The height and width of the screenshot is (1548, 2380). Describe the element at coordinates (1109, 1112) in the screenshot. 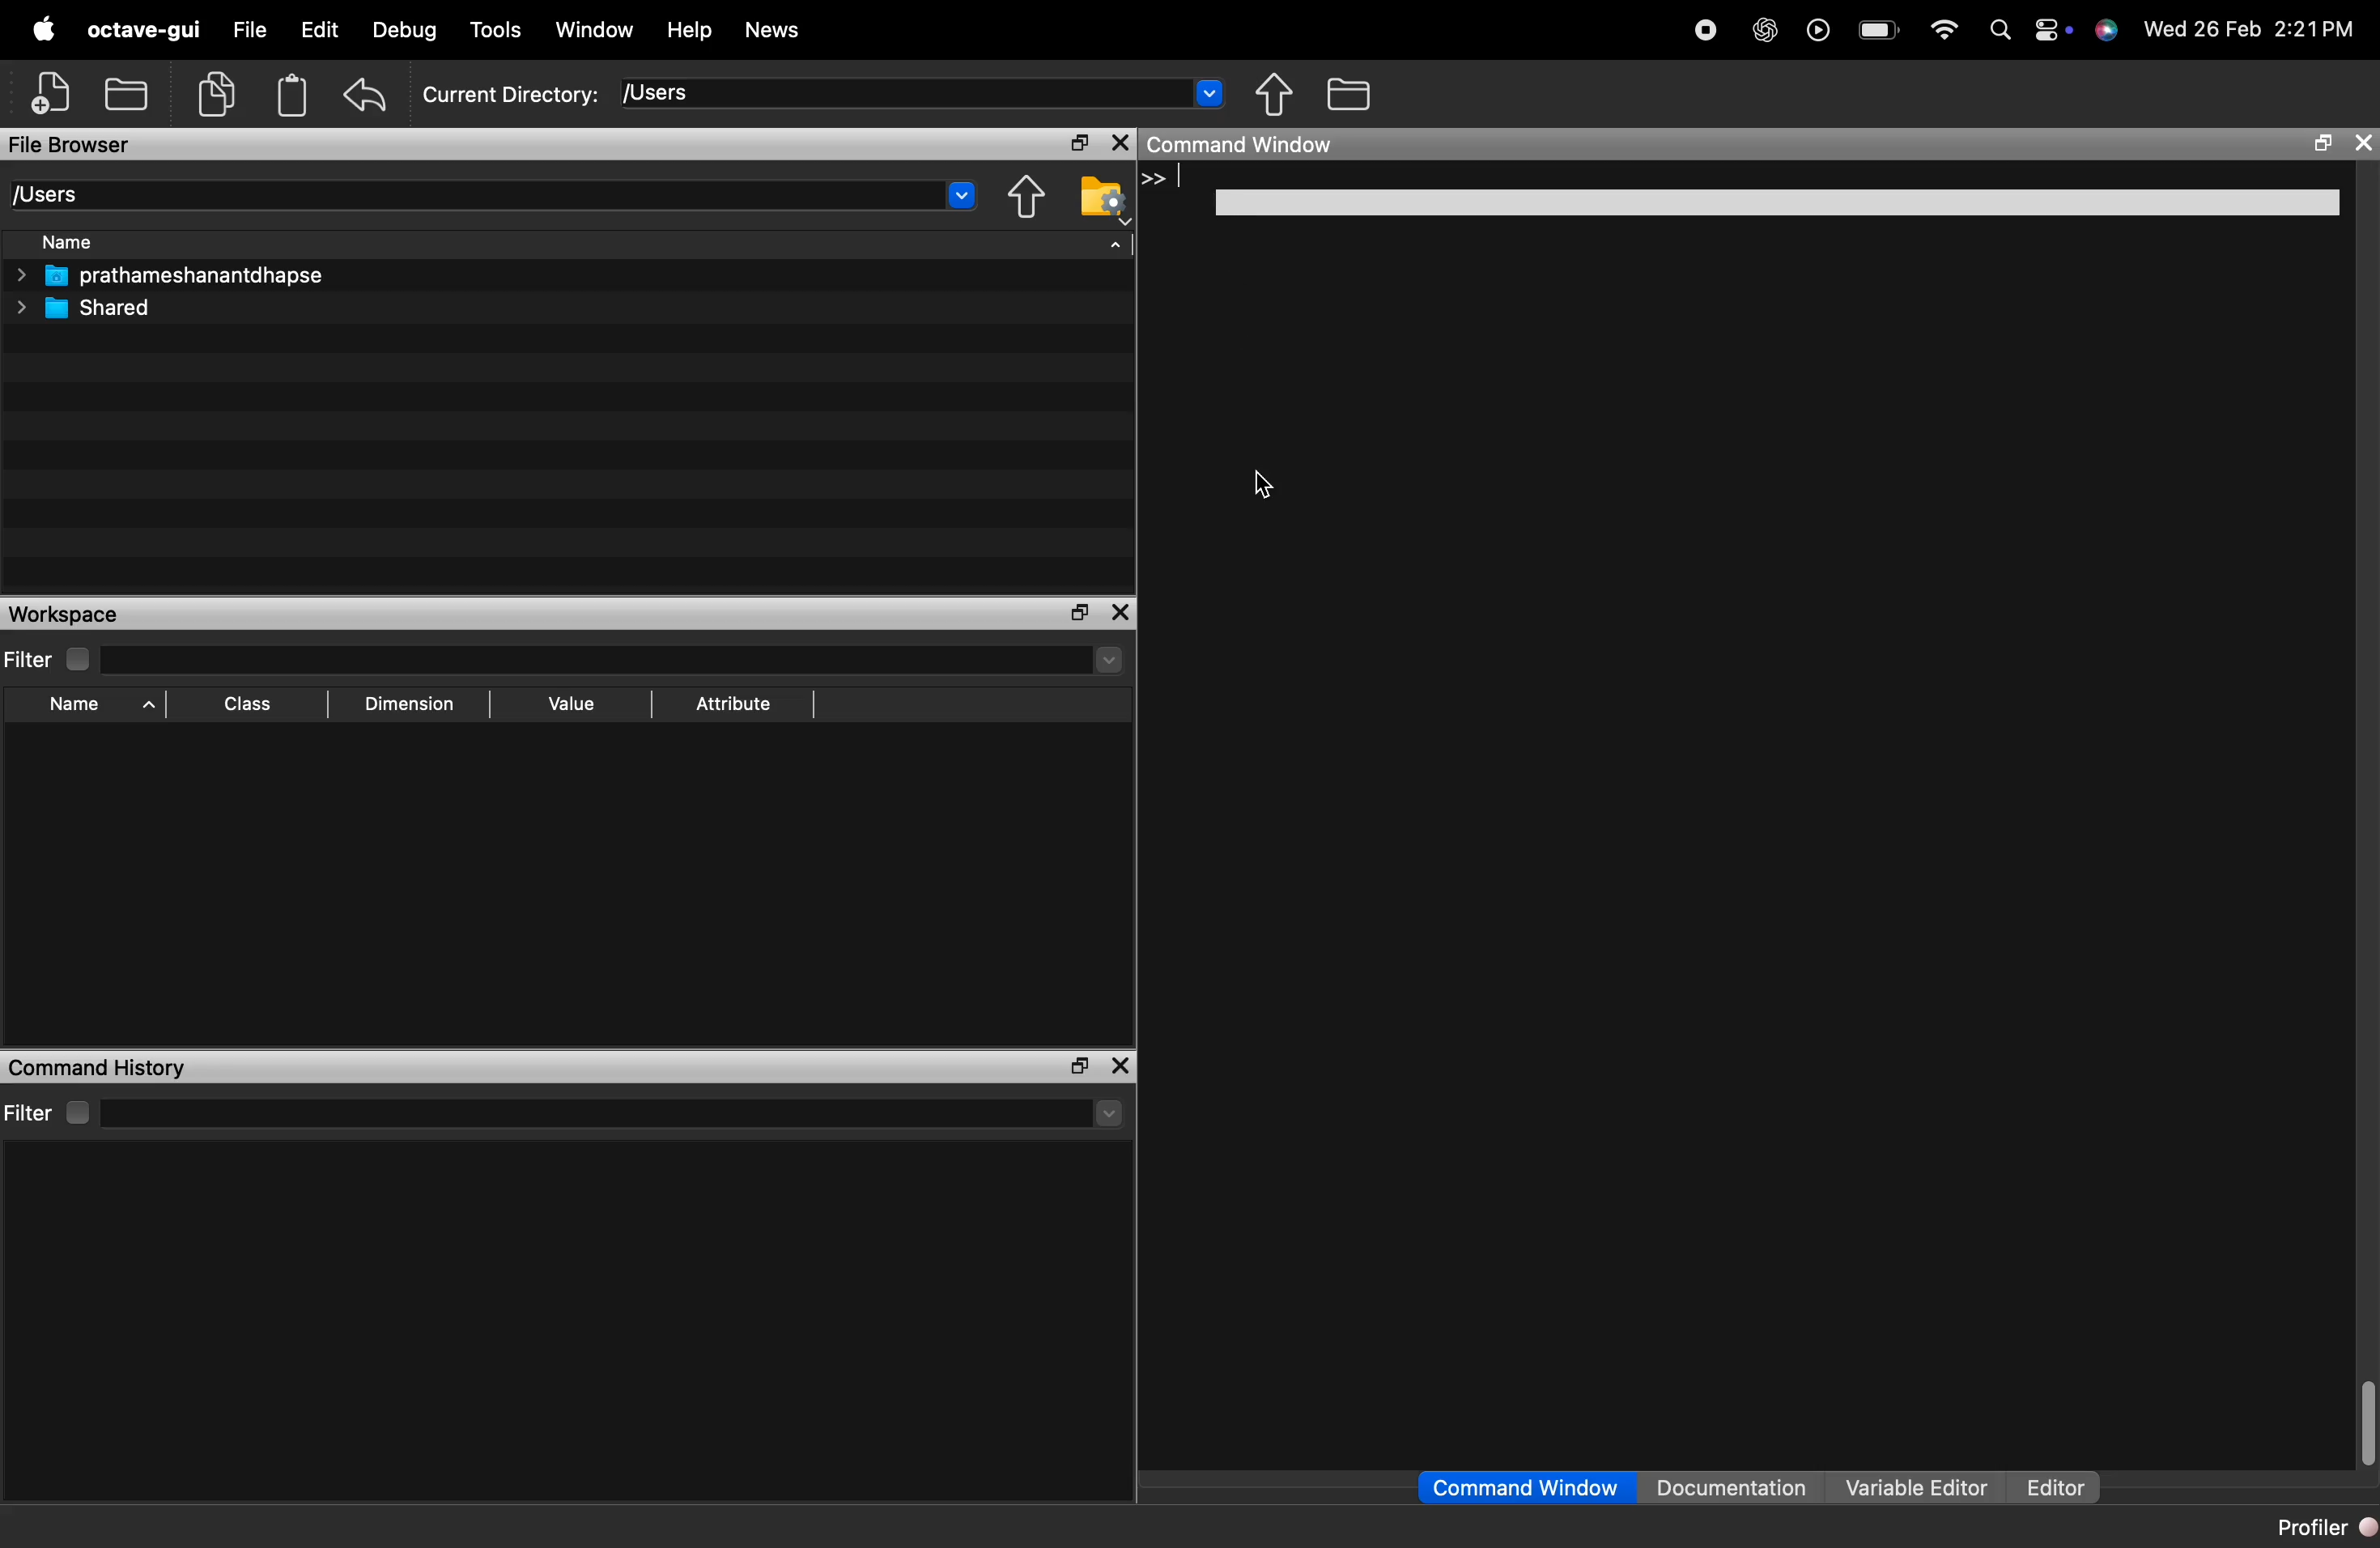

I see `more options` at that location.